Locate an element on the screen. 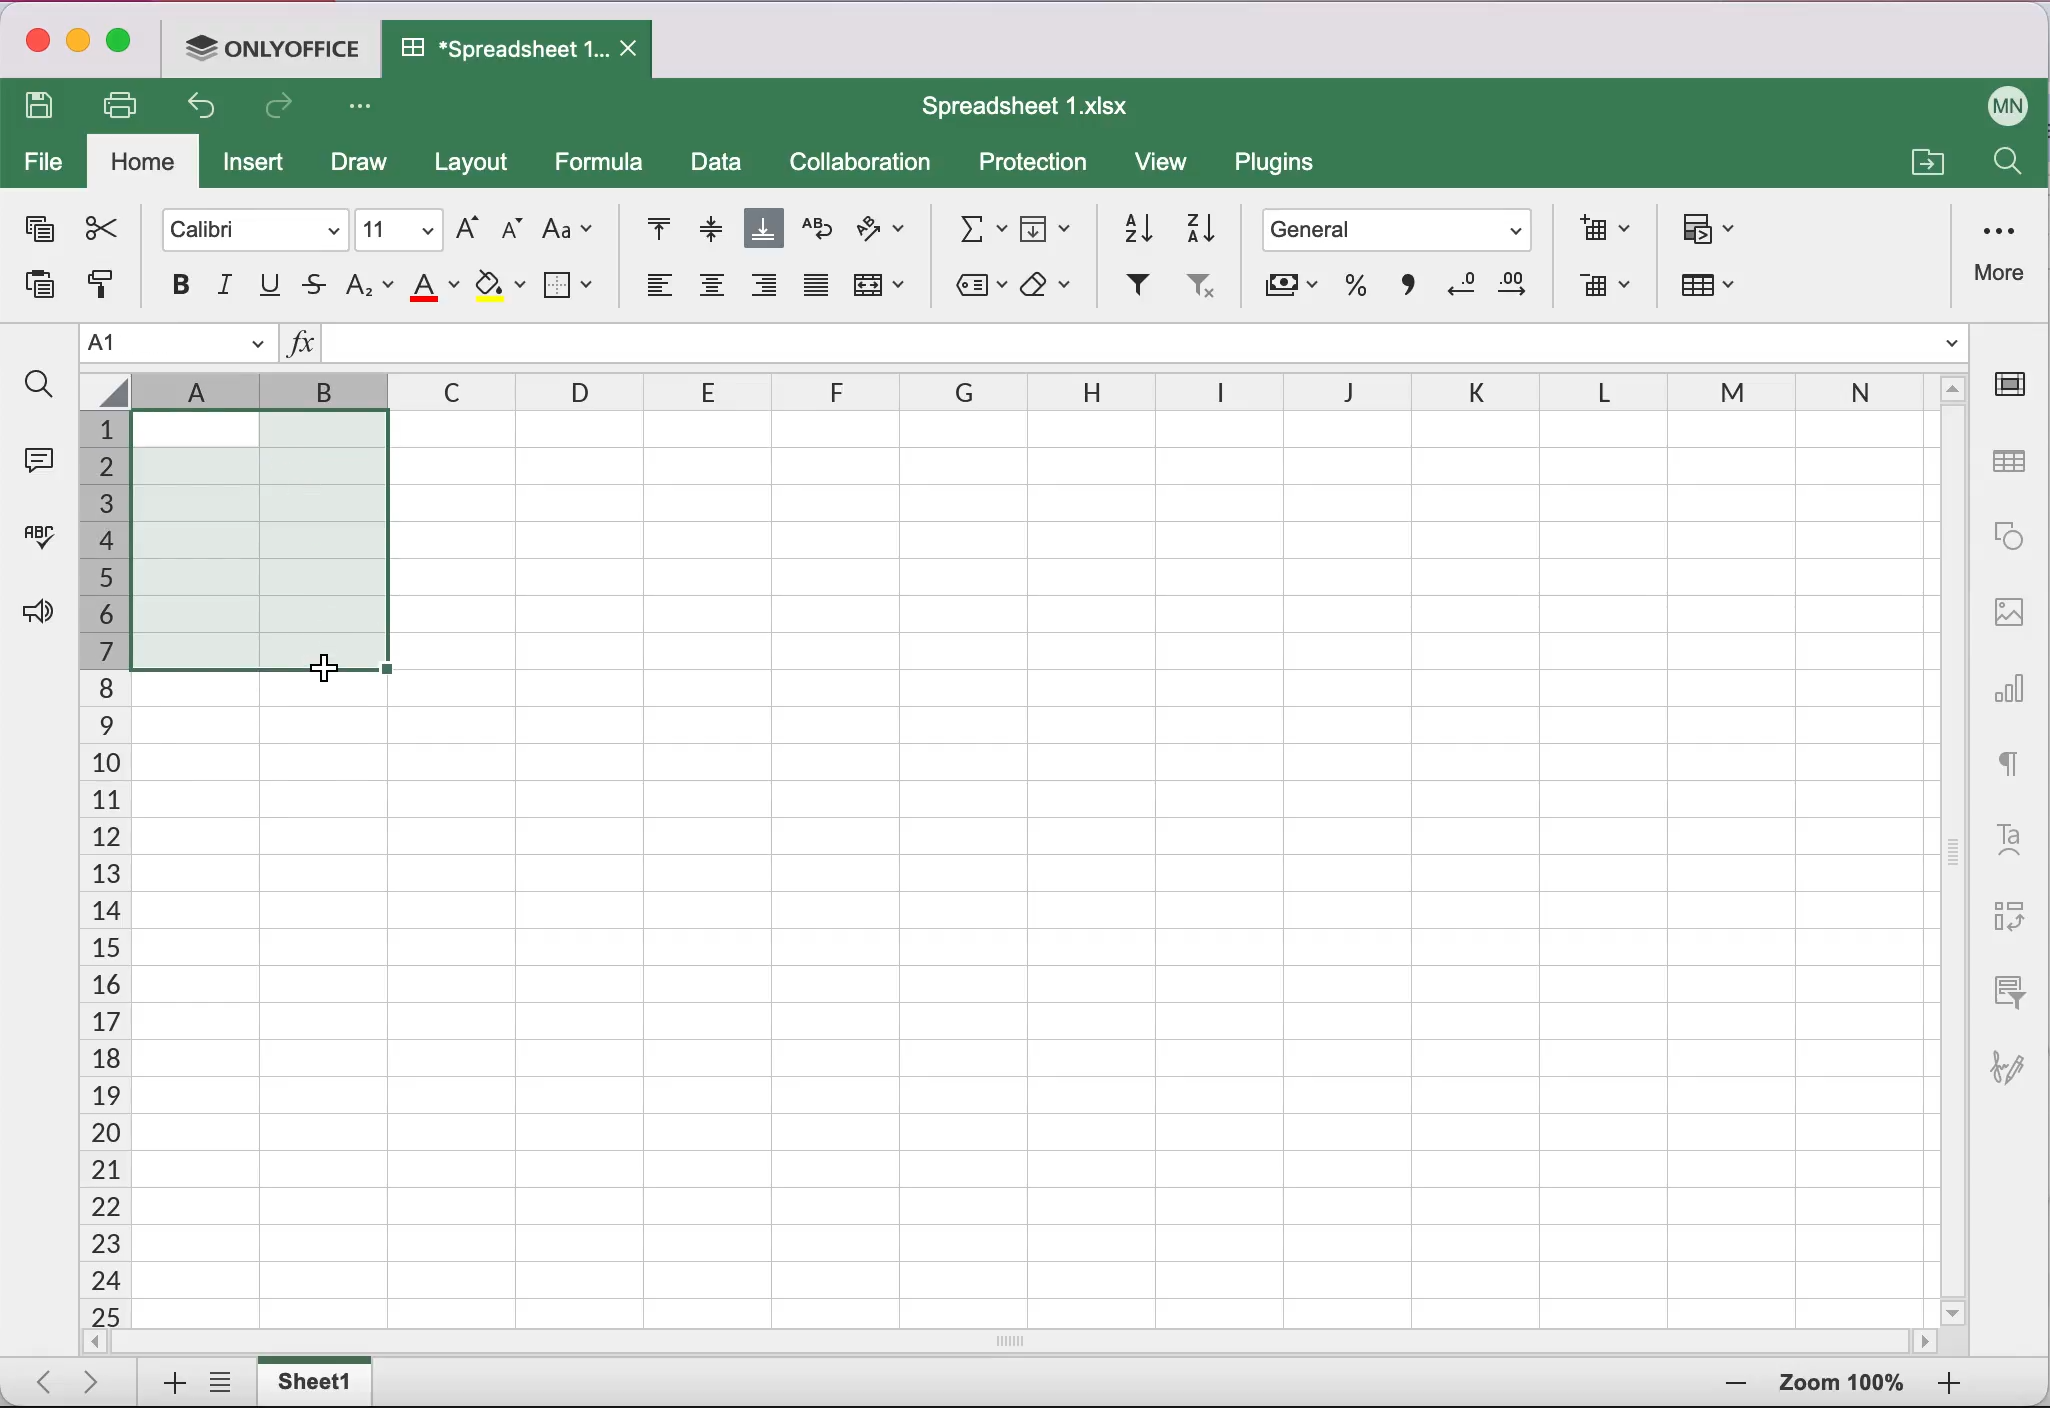  Scroll to first sheet is located at coordinates (37, 1376).